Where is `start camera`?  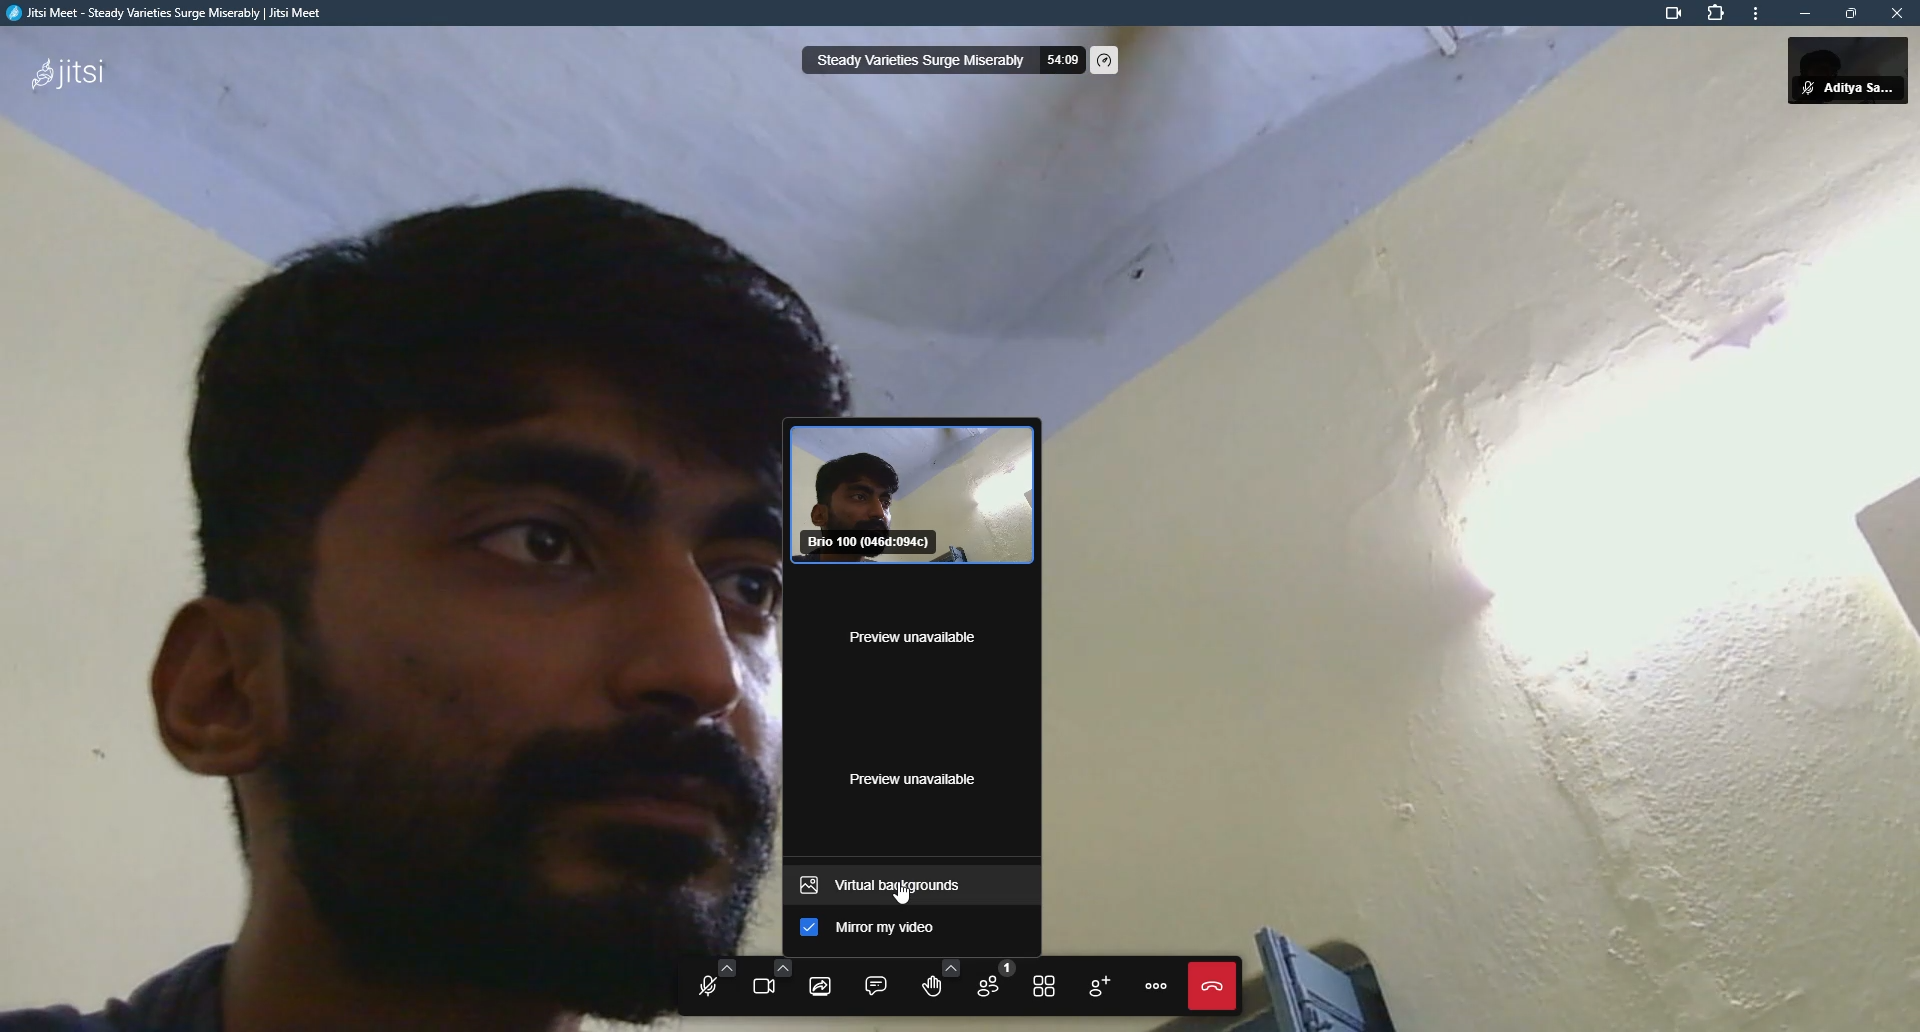 start camera is located at coordinates (768, 981).